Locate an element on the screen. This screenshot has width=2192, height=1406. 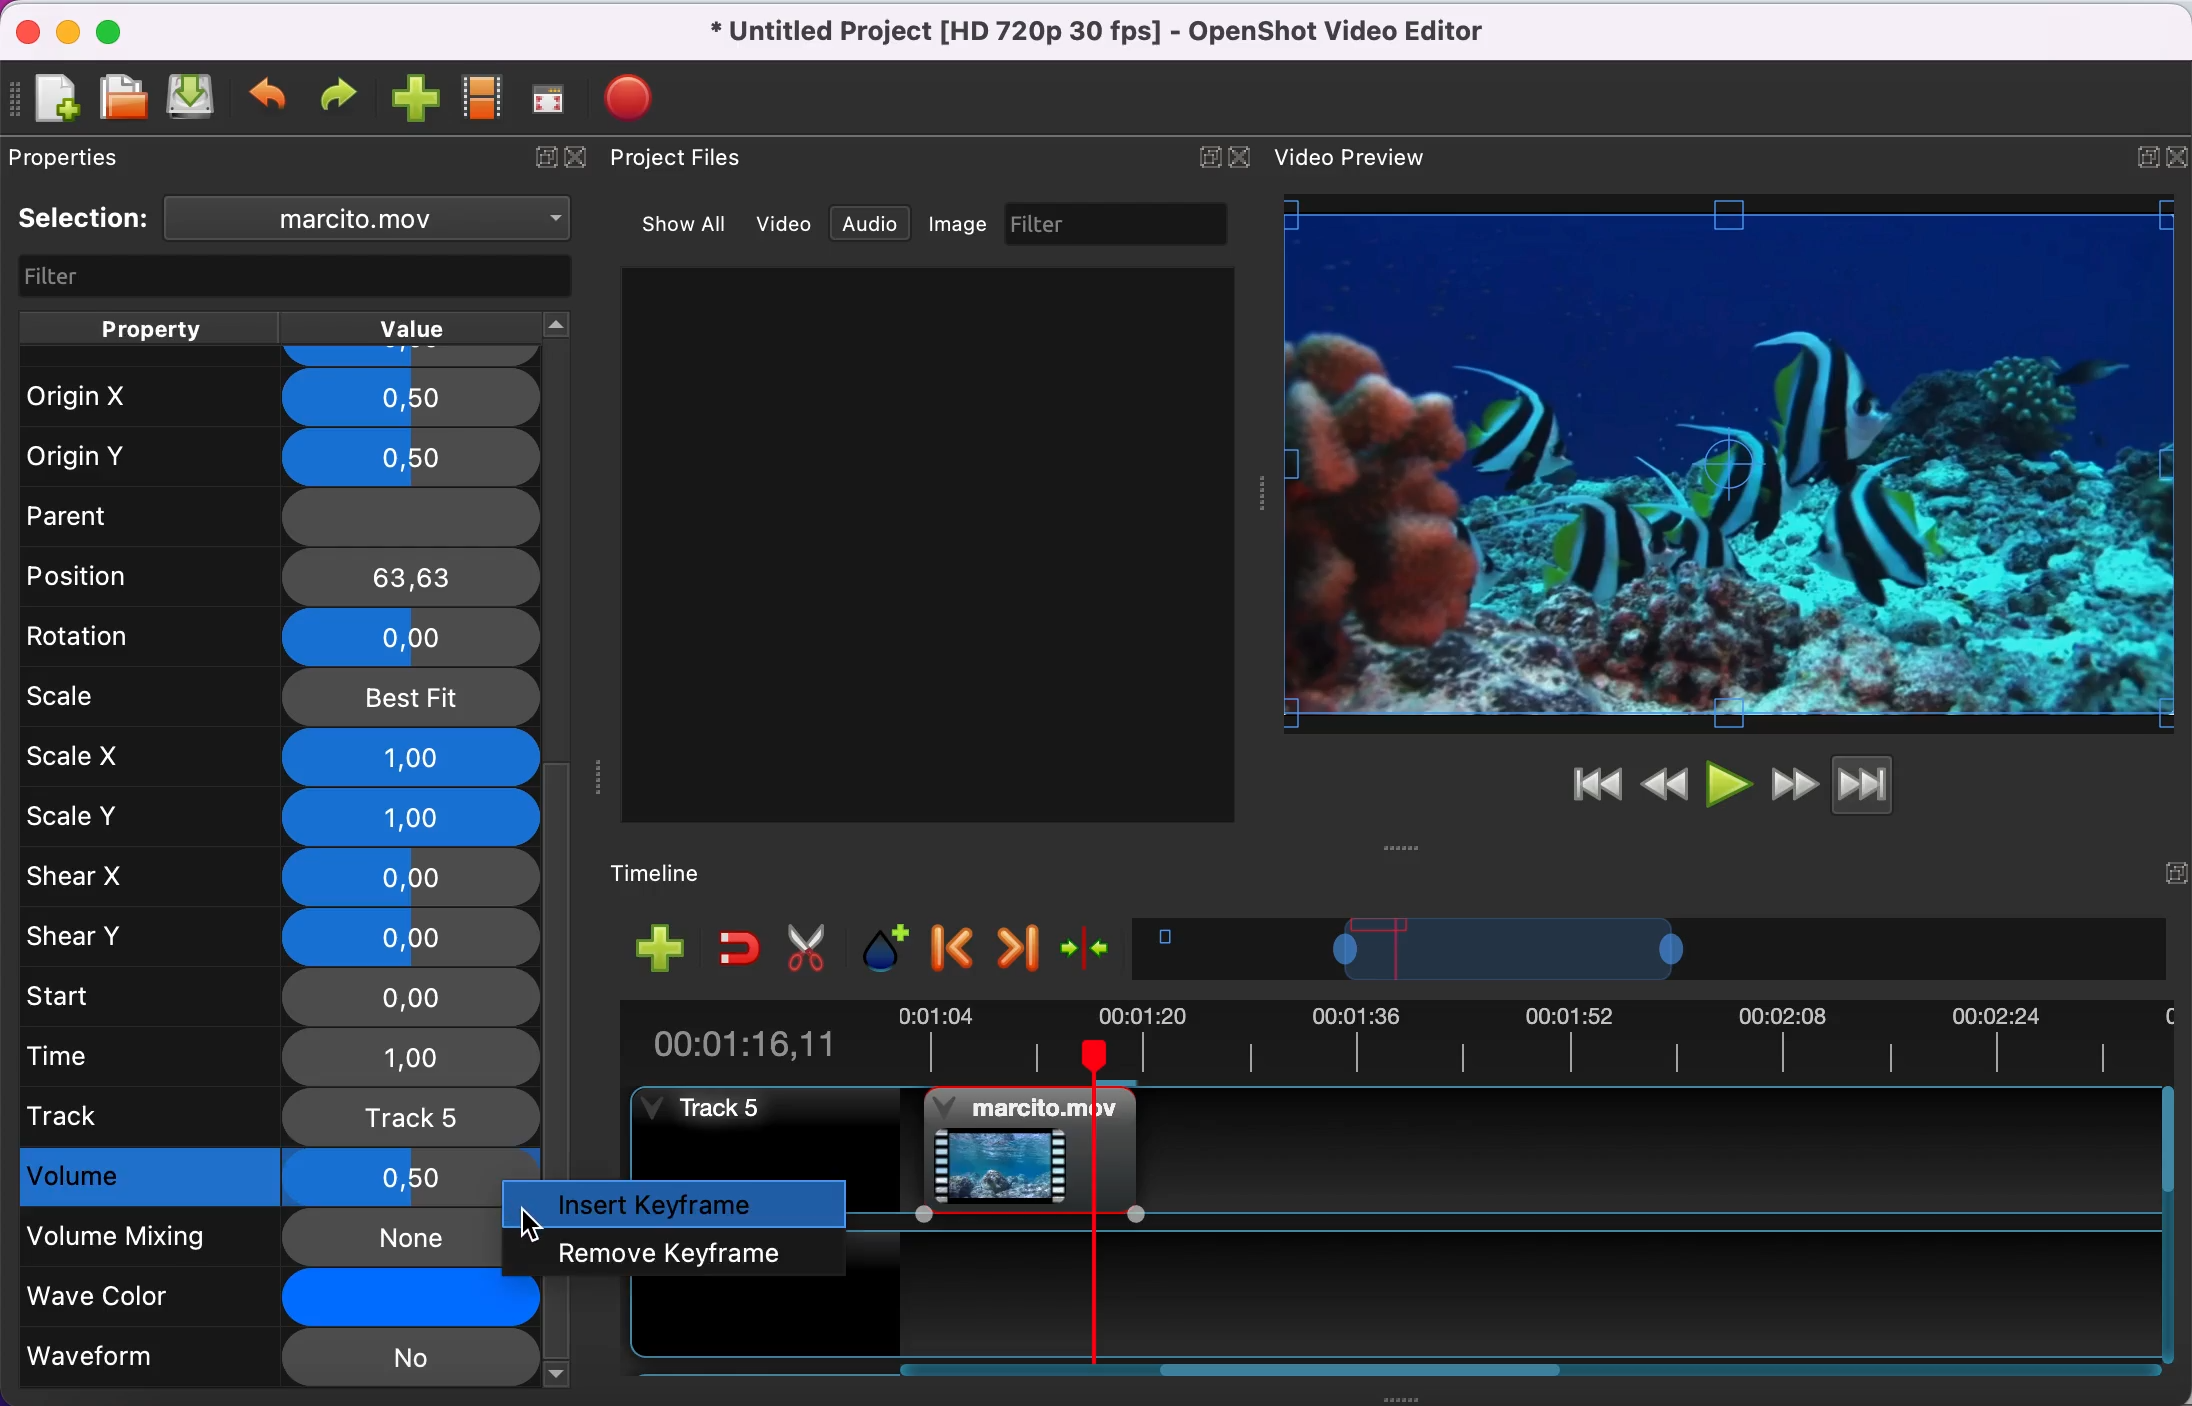
clip name is located at coordinates (371, 222).